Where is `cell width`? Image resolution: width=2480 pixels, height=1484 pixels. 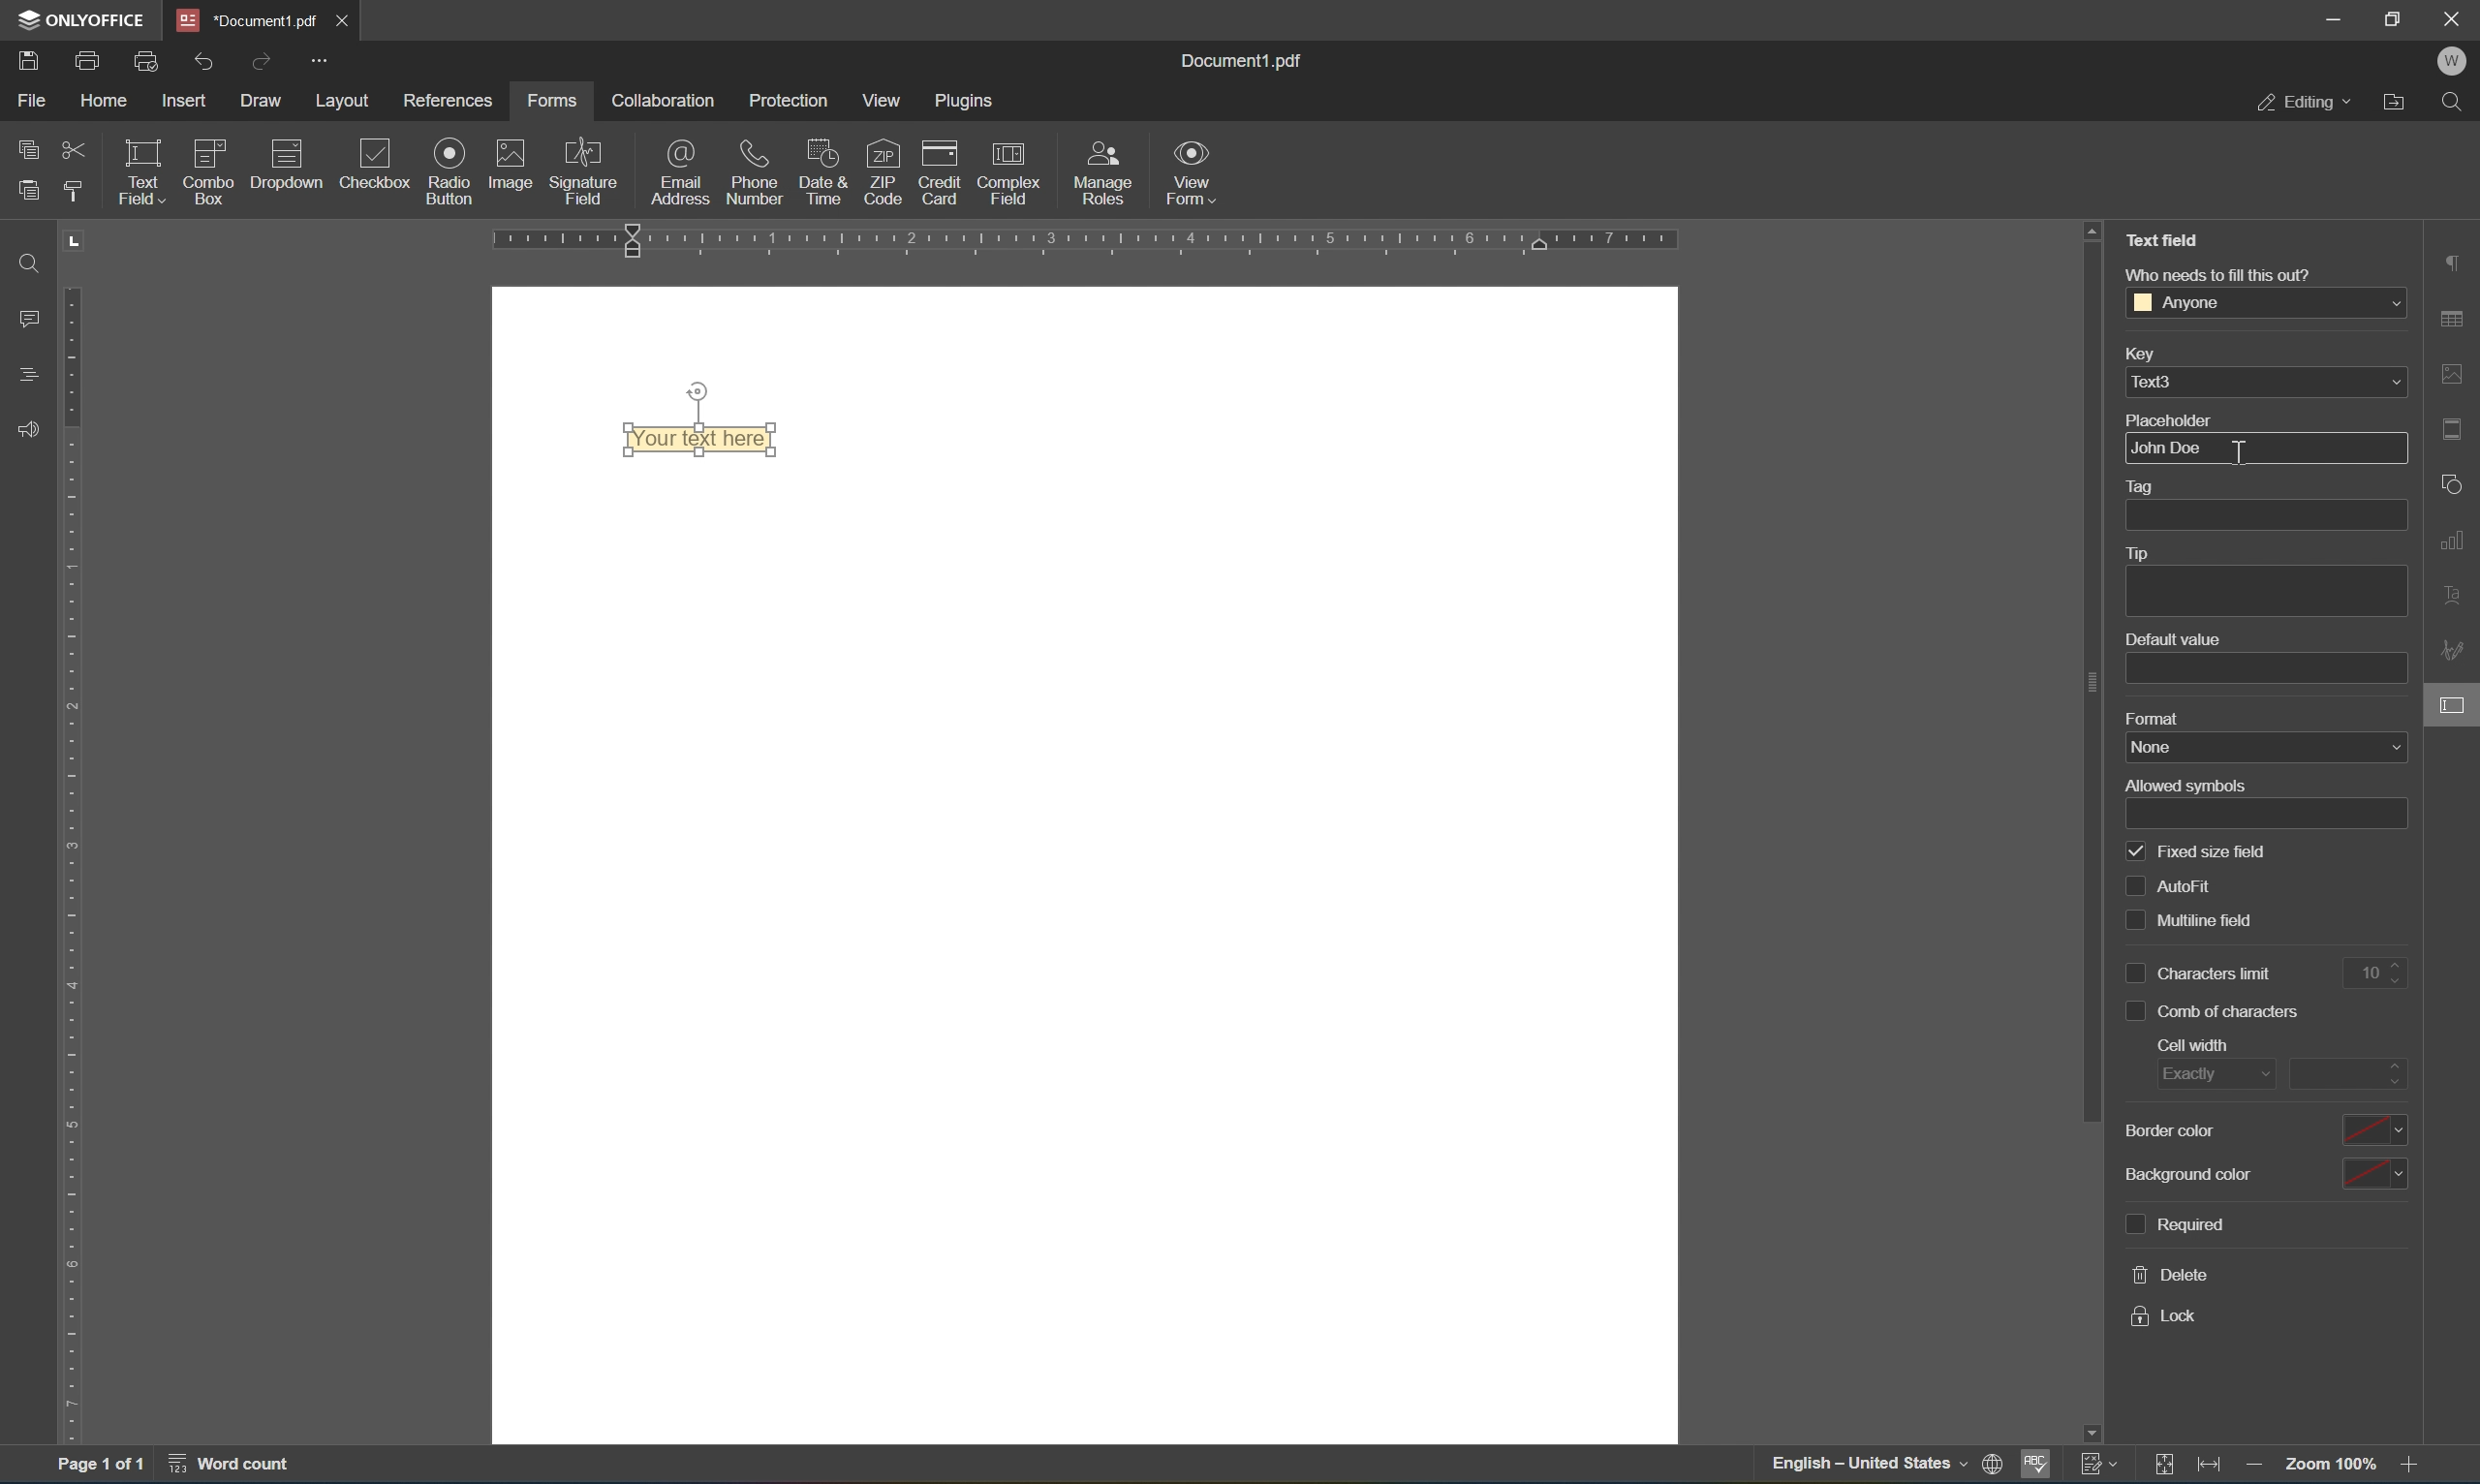 cell width is located at coordinates (2193, 1043).